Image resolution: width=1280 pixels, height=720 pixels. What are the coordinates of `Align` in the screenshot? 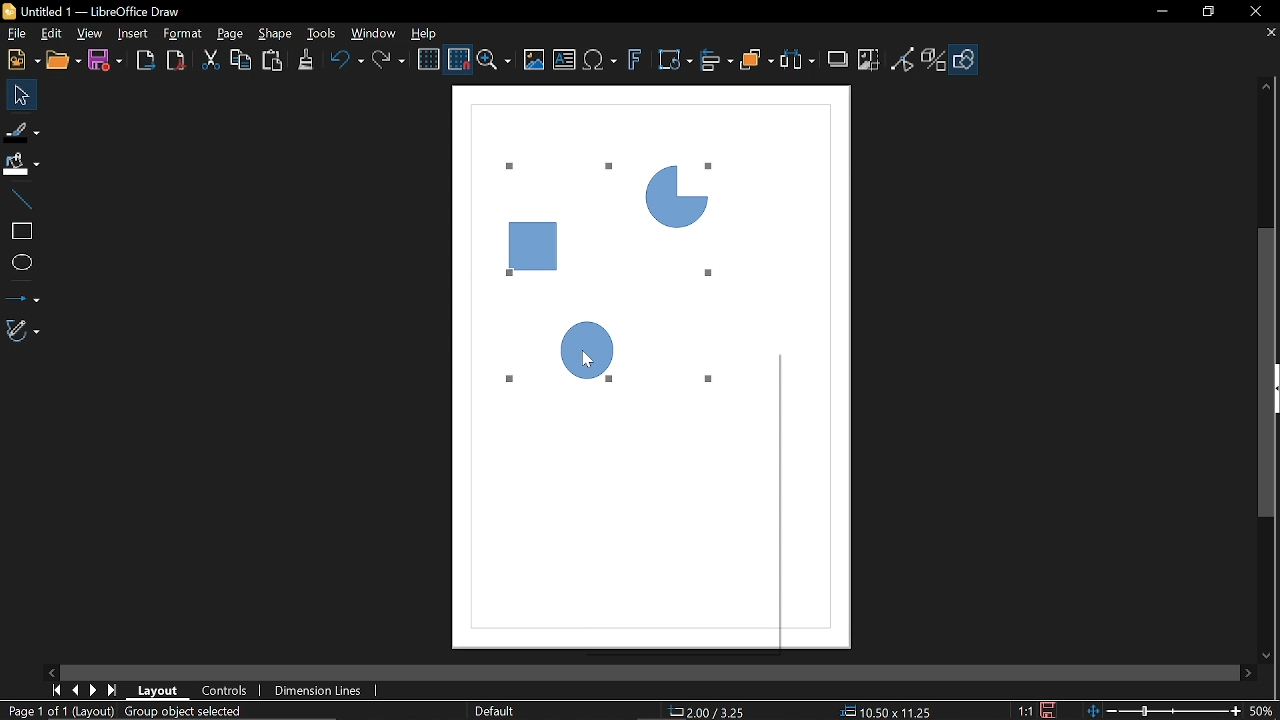 It's located at (716, 63).